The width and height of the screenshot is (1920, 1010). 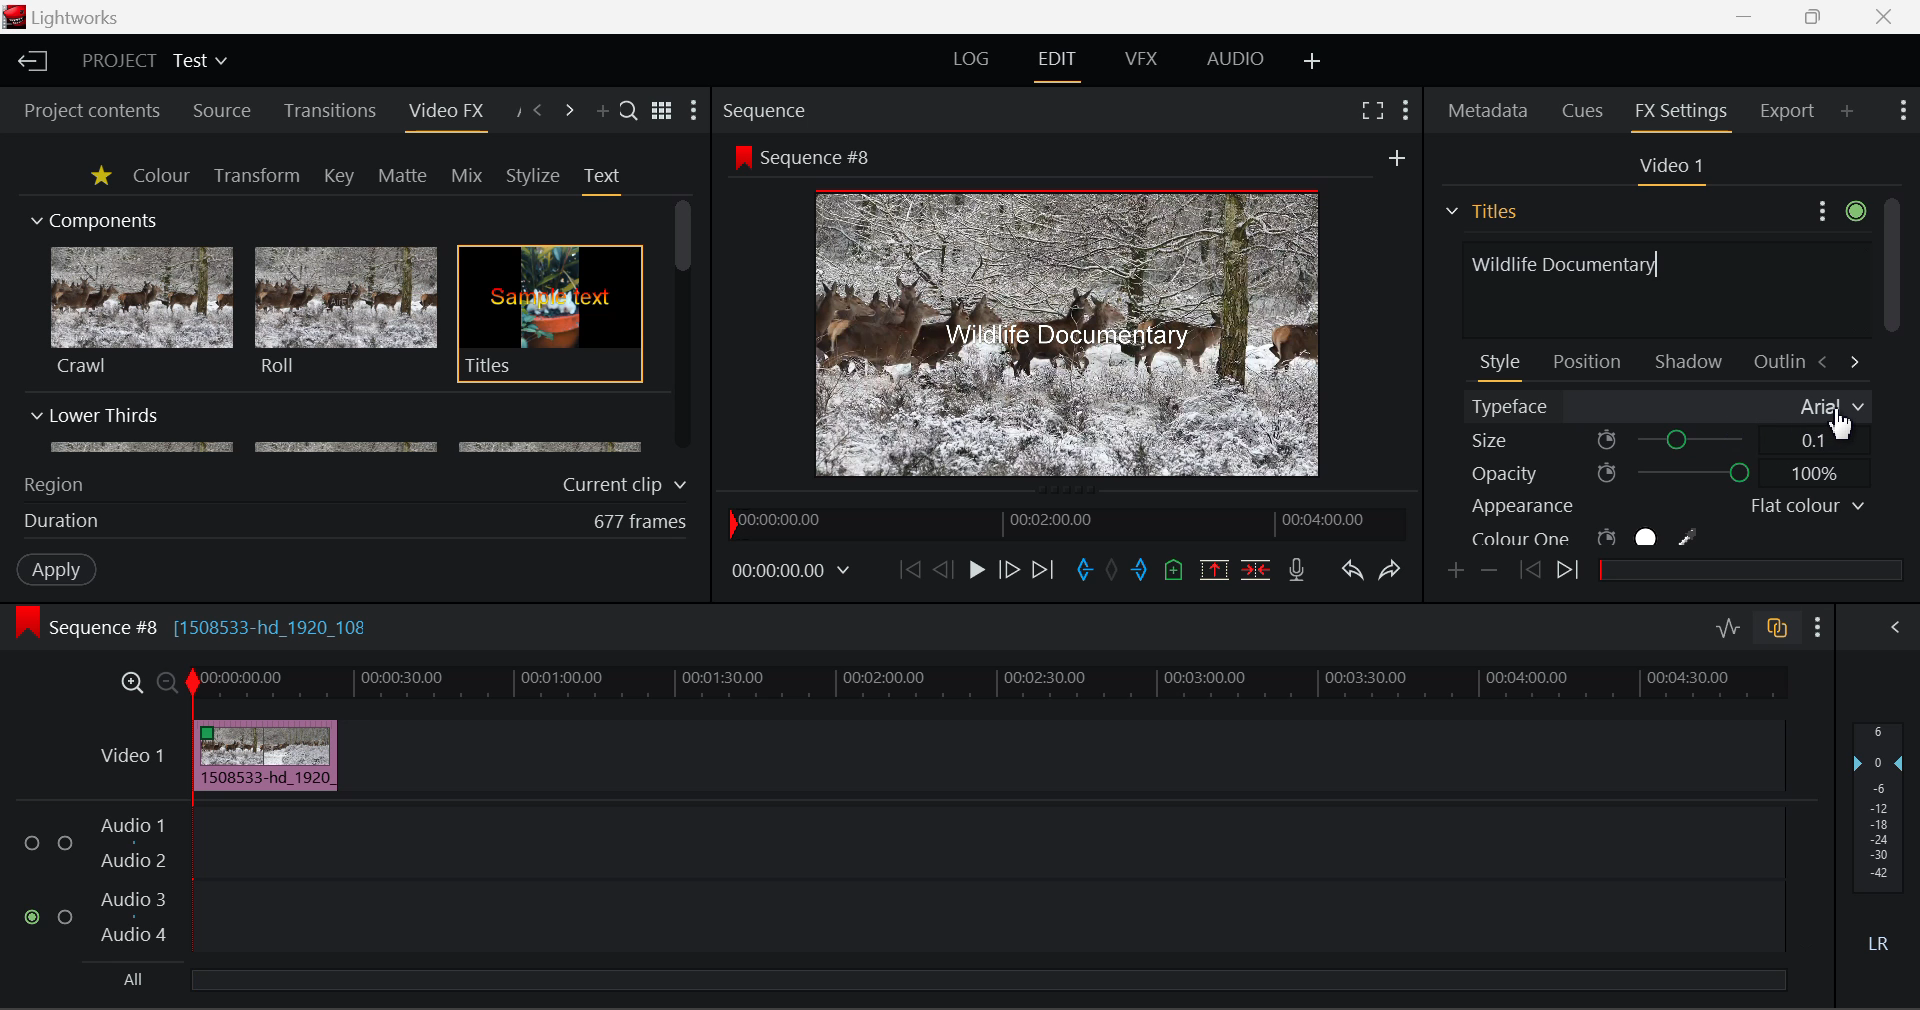 What do you see at coordinates (103, 177) in the screenshot?
I see `Favorites` at bounding box center [103, 177].